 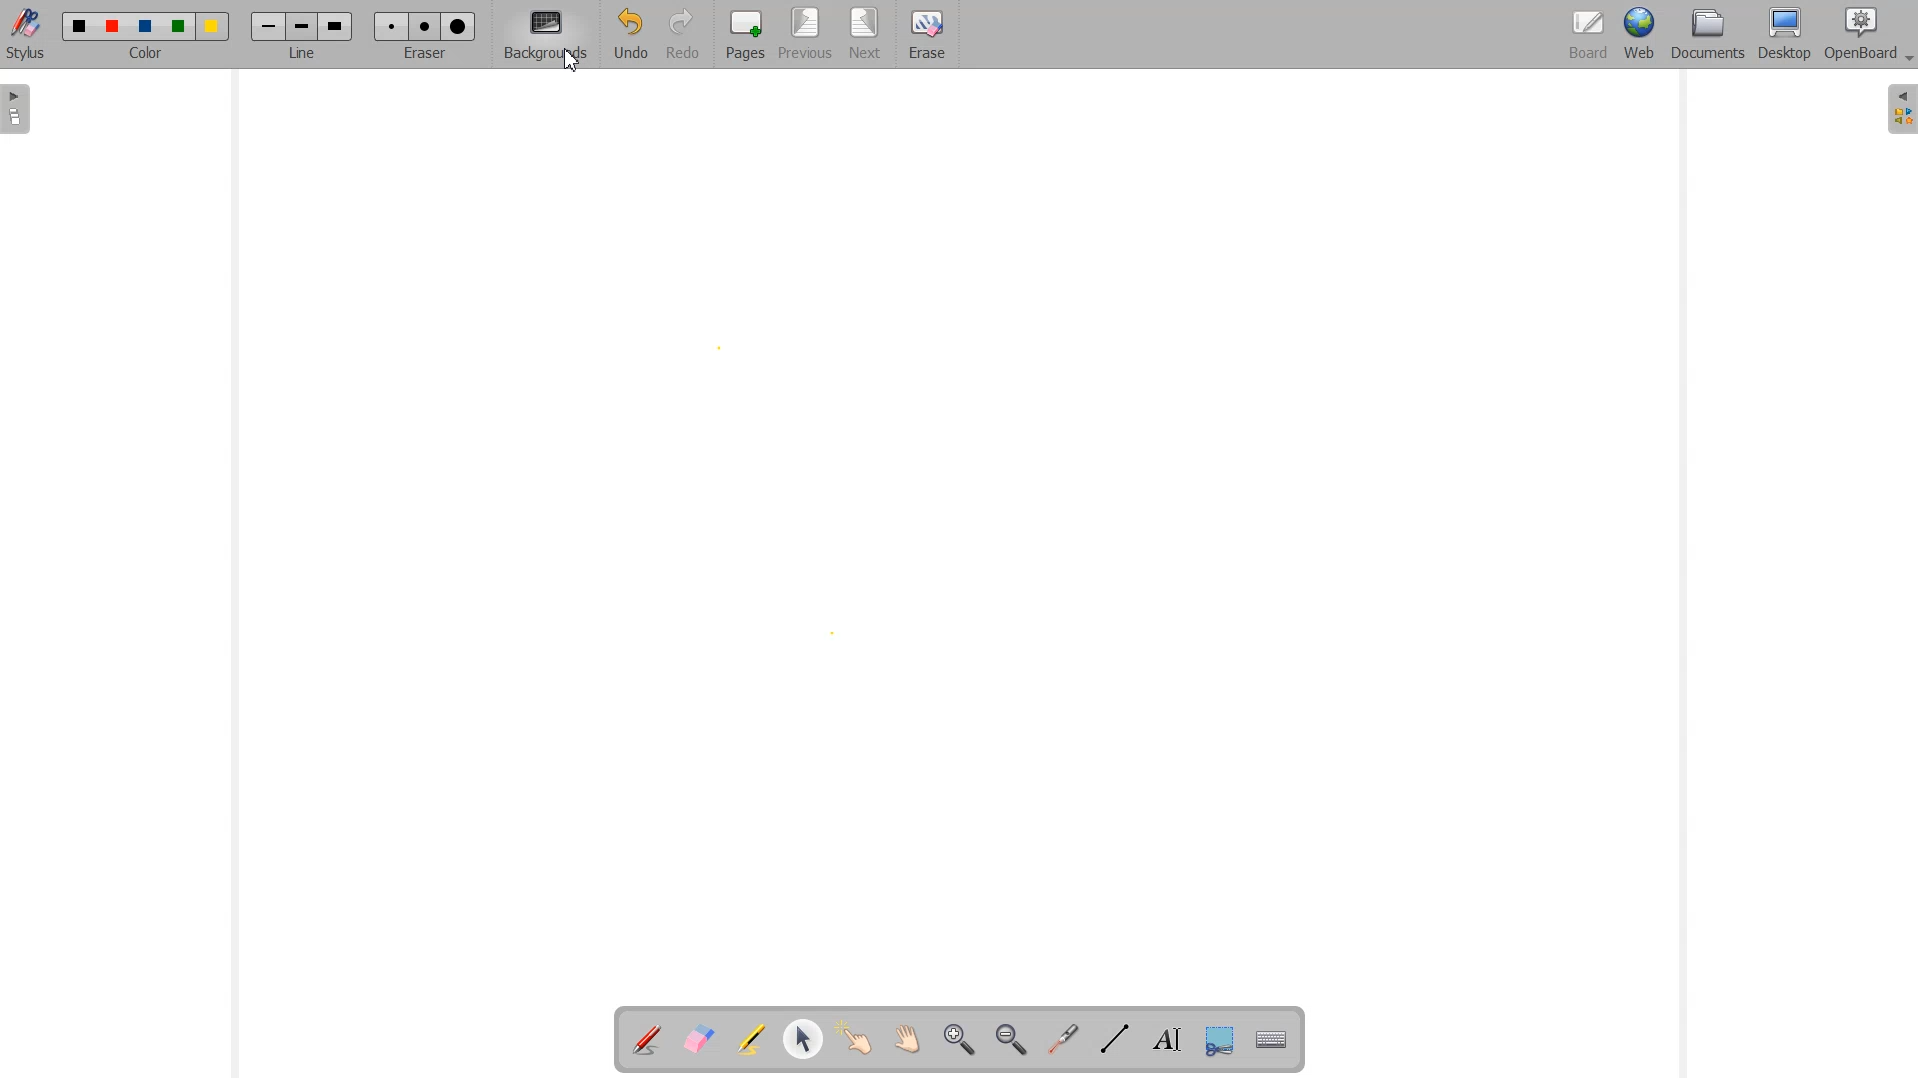 I want to click on Virtual Laser Pointer, so click(x=1058, y=1041).